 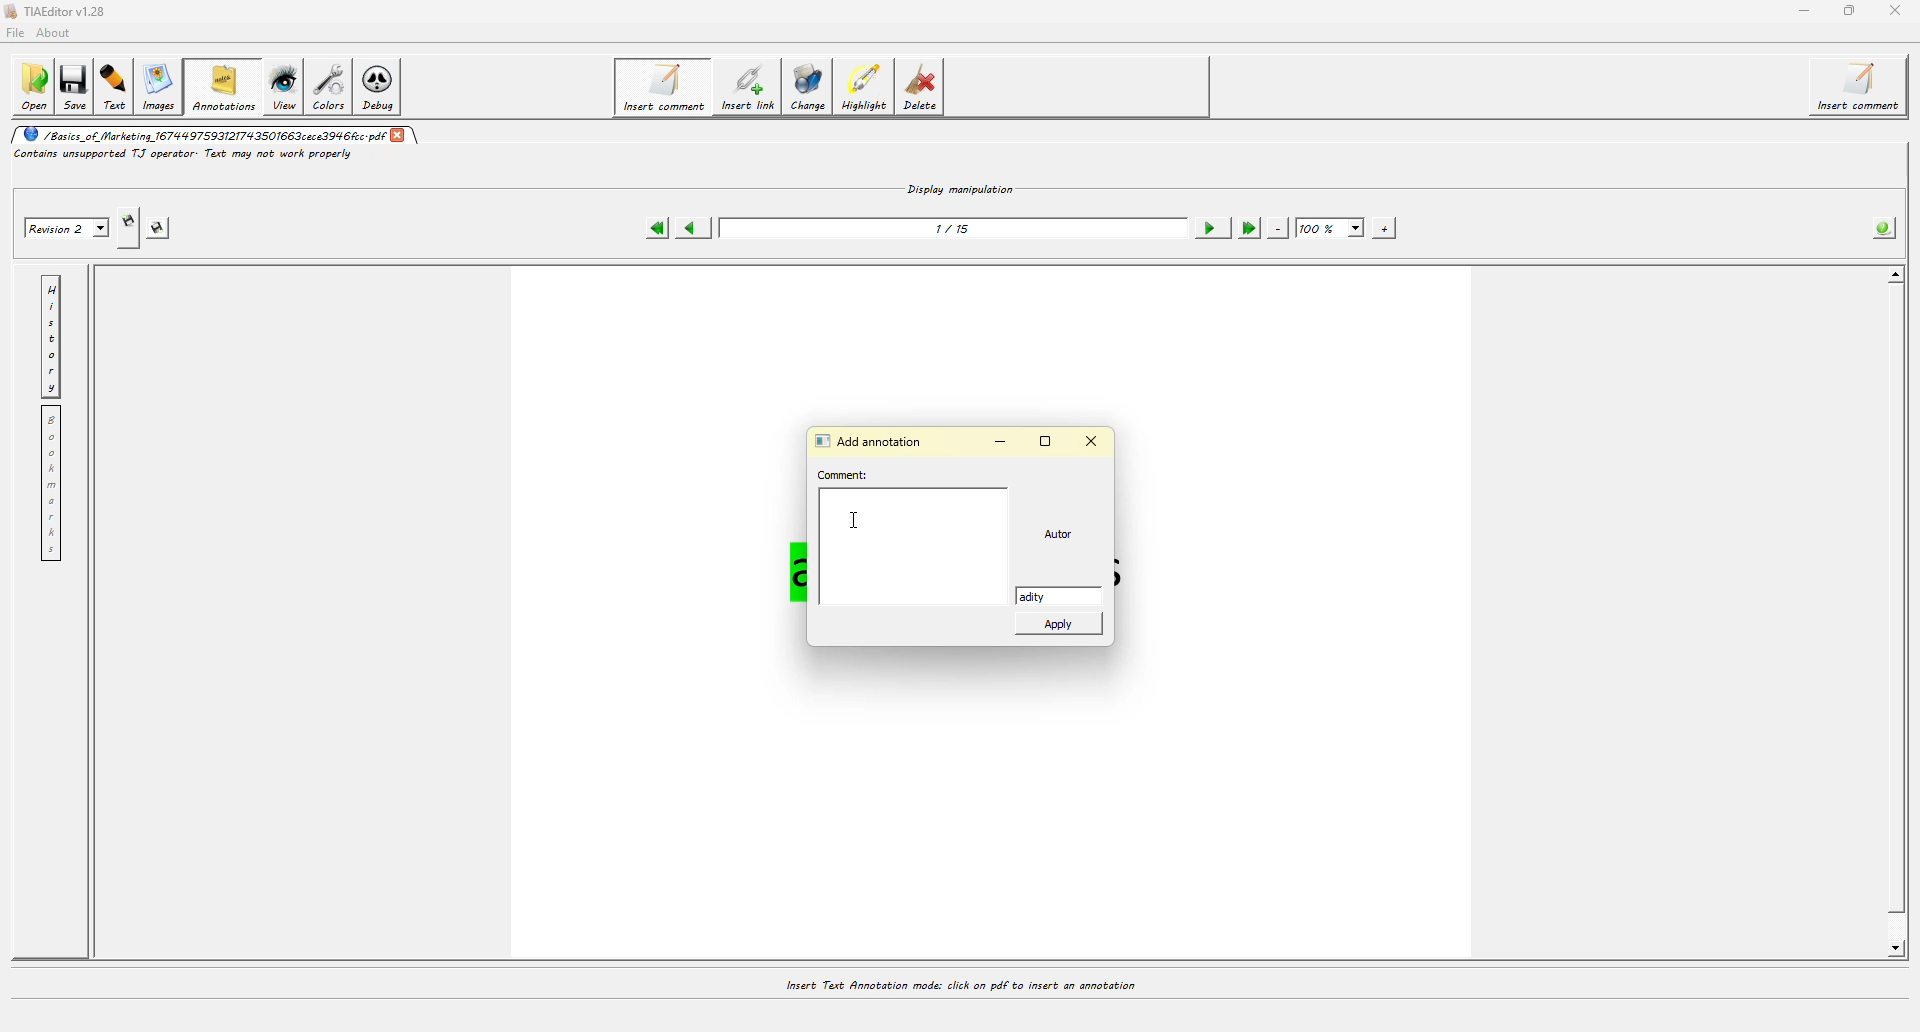 I want to click on Contains unsupported T.J operator: Text may not work properly, so click(x=184, y=155).